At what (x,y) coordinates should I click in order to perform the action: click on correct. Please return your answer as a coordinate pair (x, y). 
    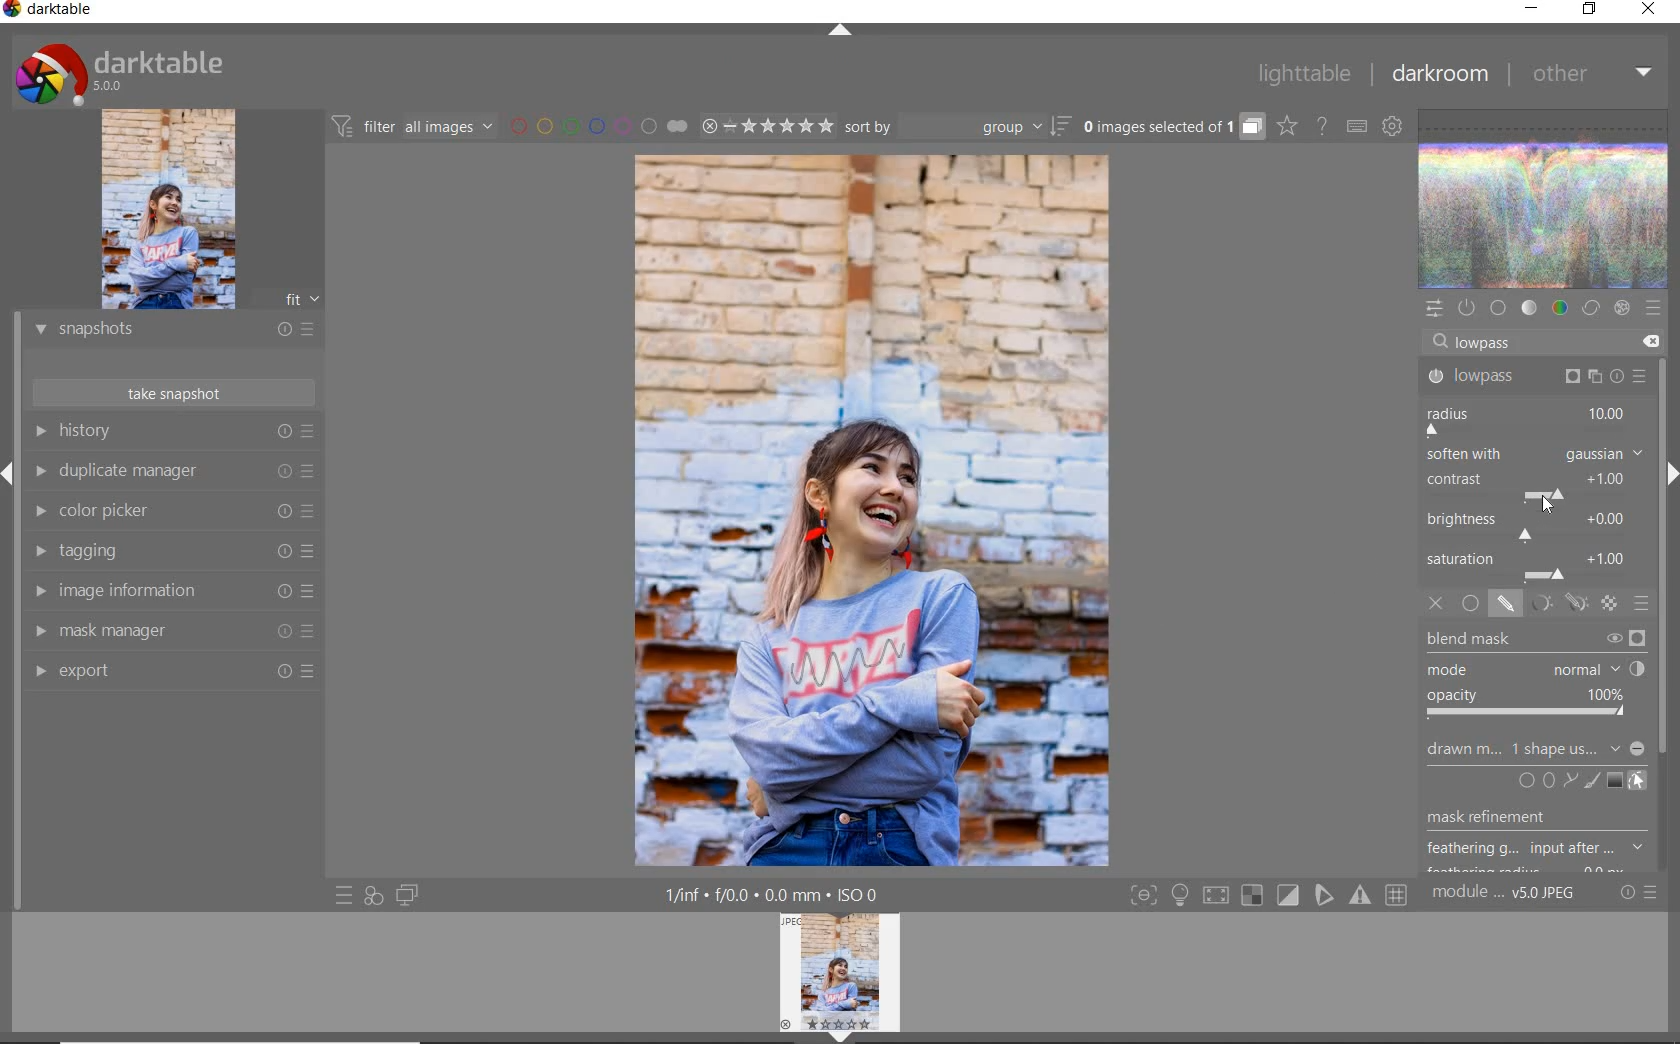
    Looking at the image, I should click on (1590, 309).